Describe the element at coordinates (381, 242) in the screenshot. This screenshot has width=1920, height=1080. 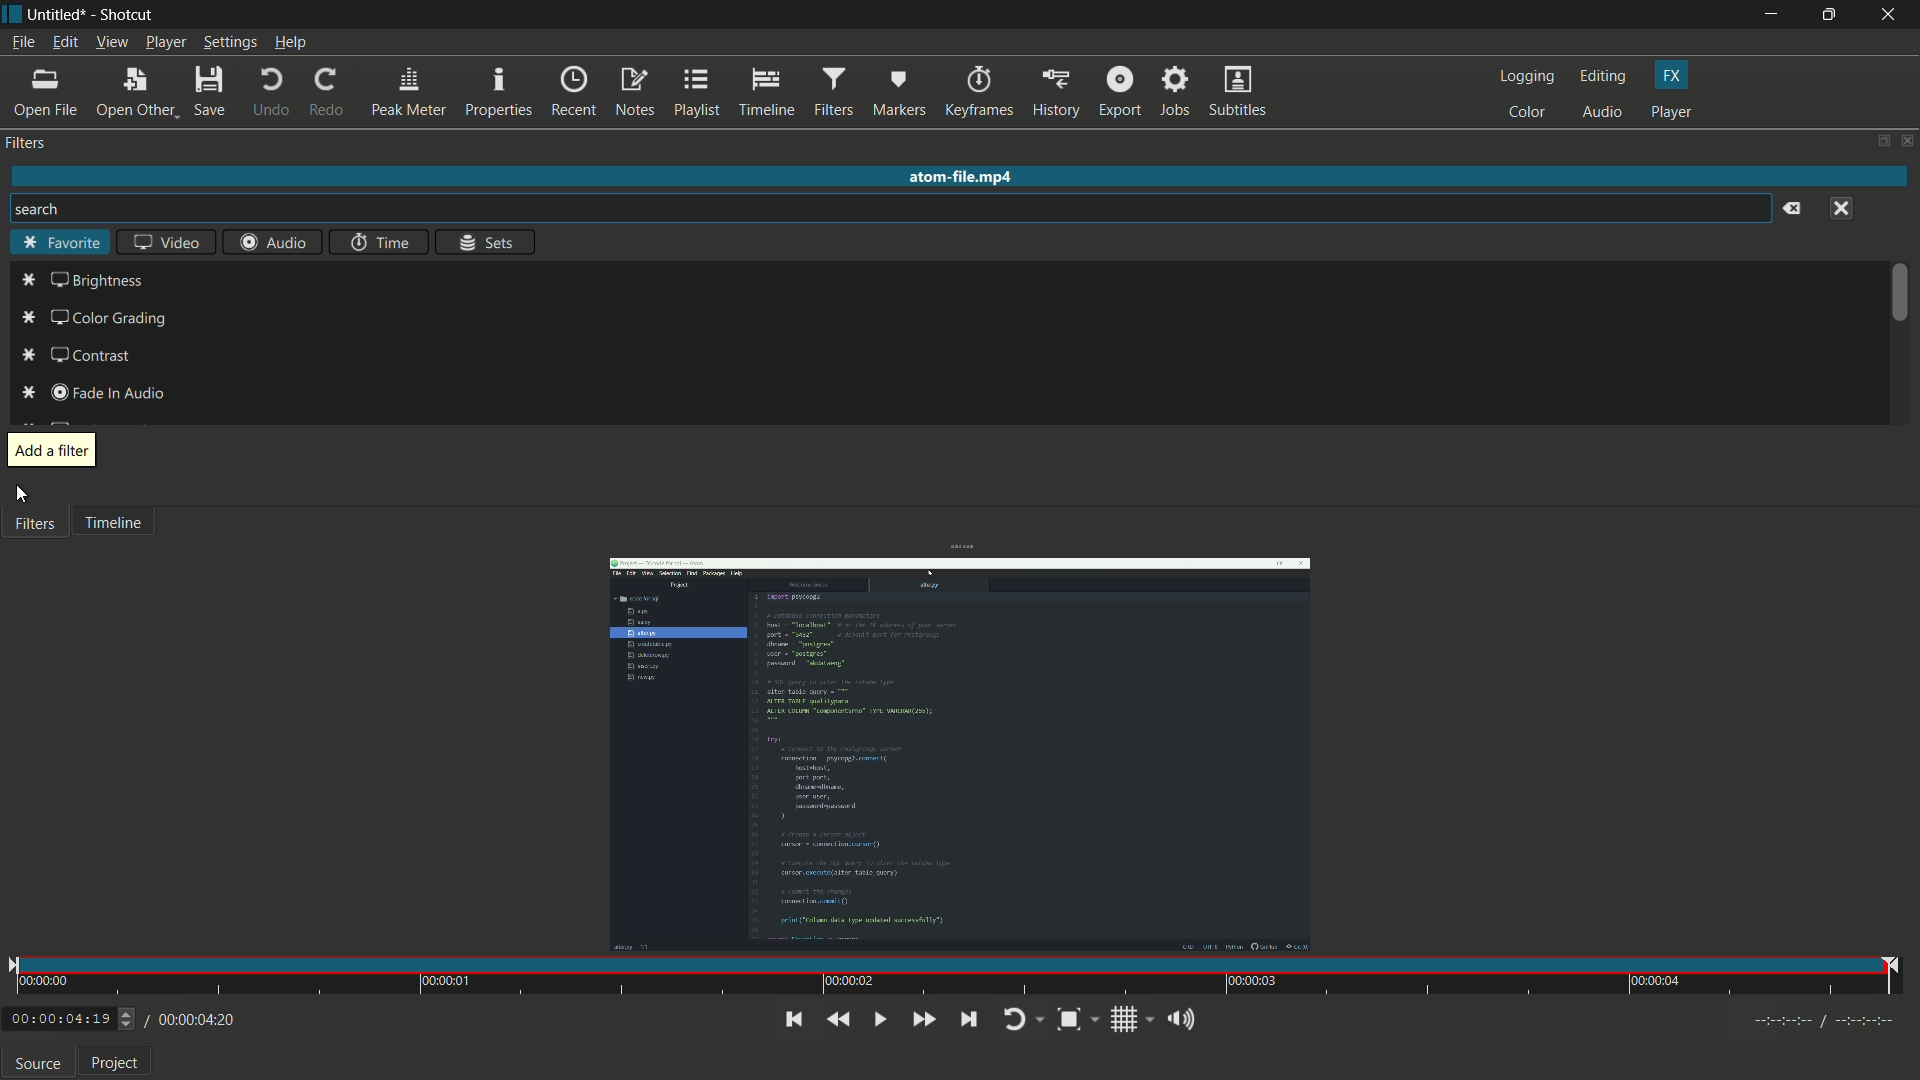
I see `time` at that location.